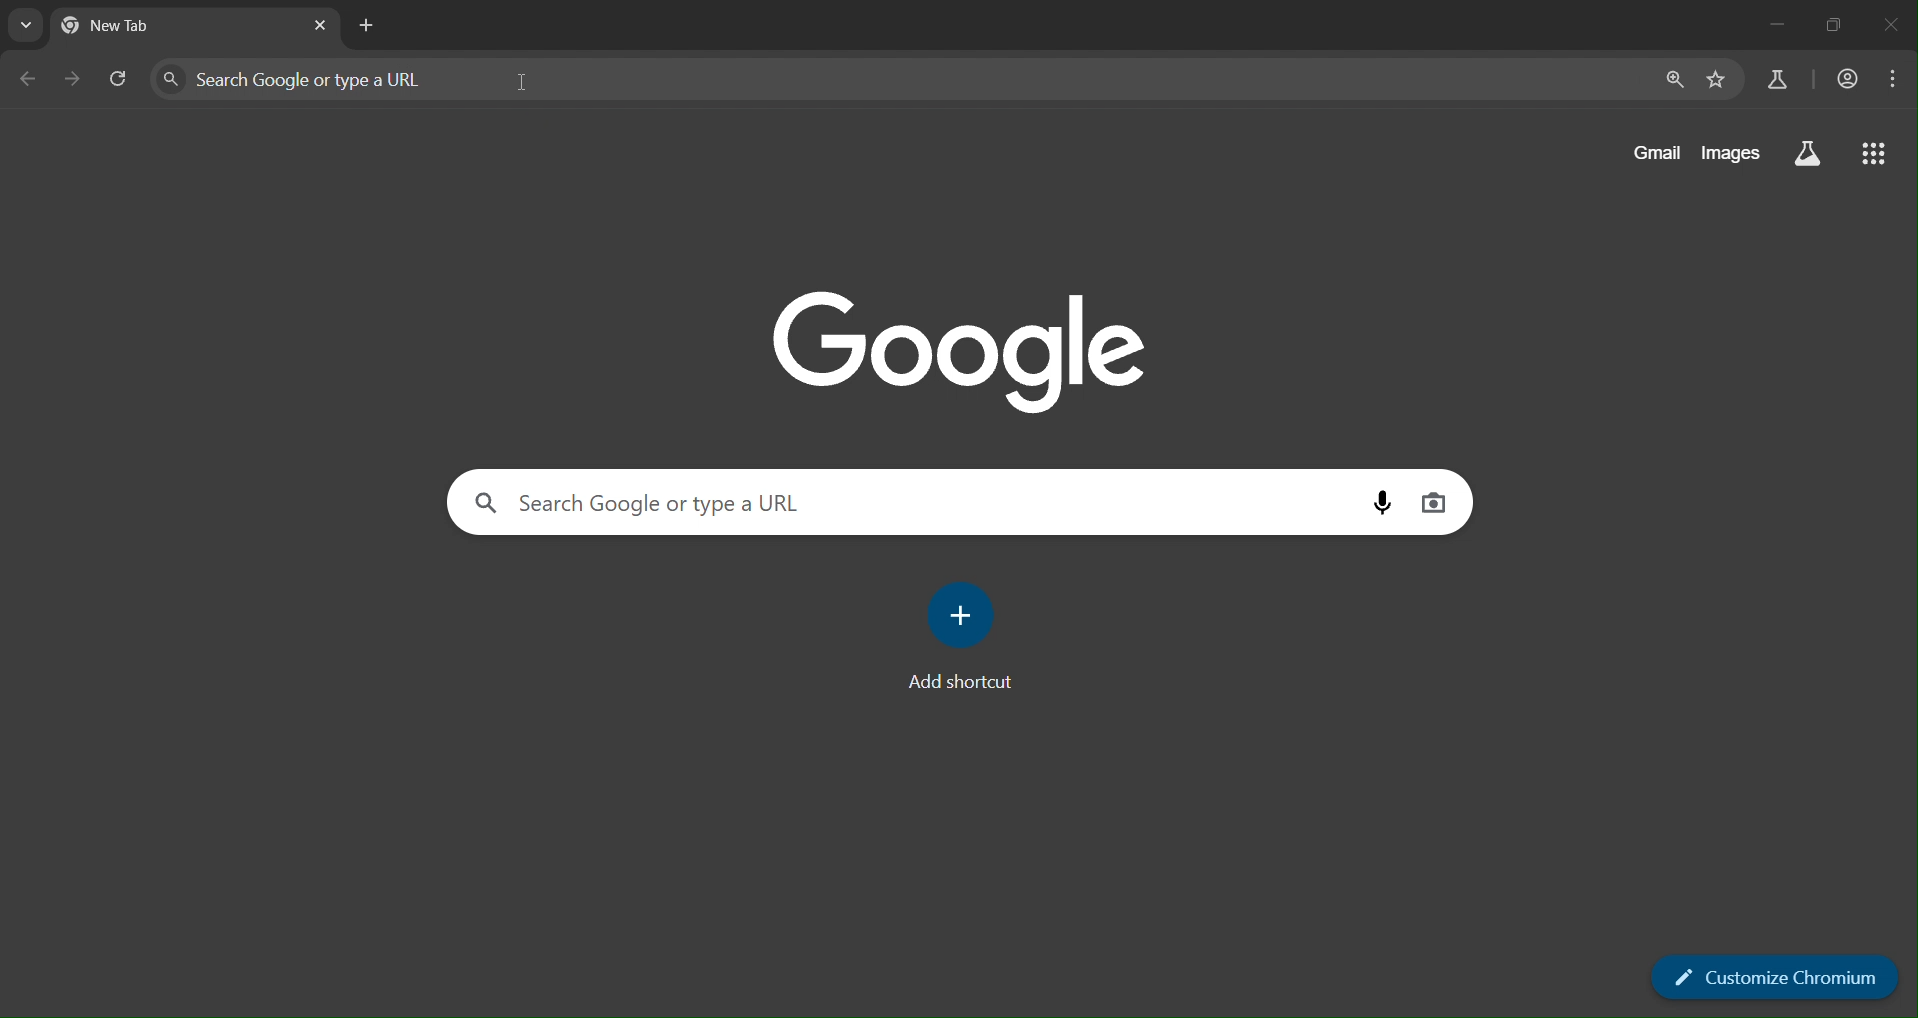  Describe the element at coordinates (1674, 83) in the screenshot. I see `zoom ` at that location.